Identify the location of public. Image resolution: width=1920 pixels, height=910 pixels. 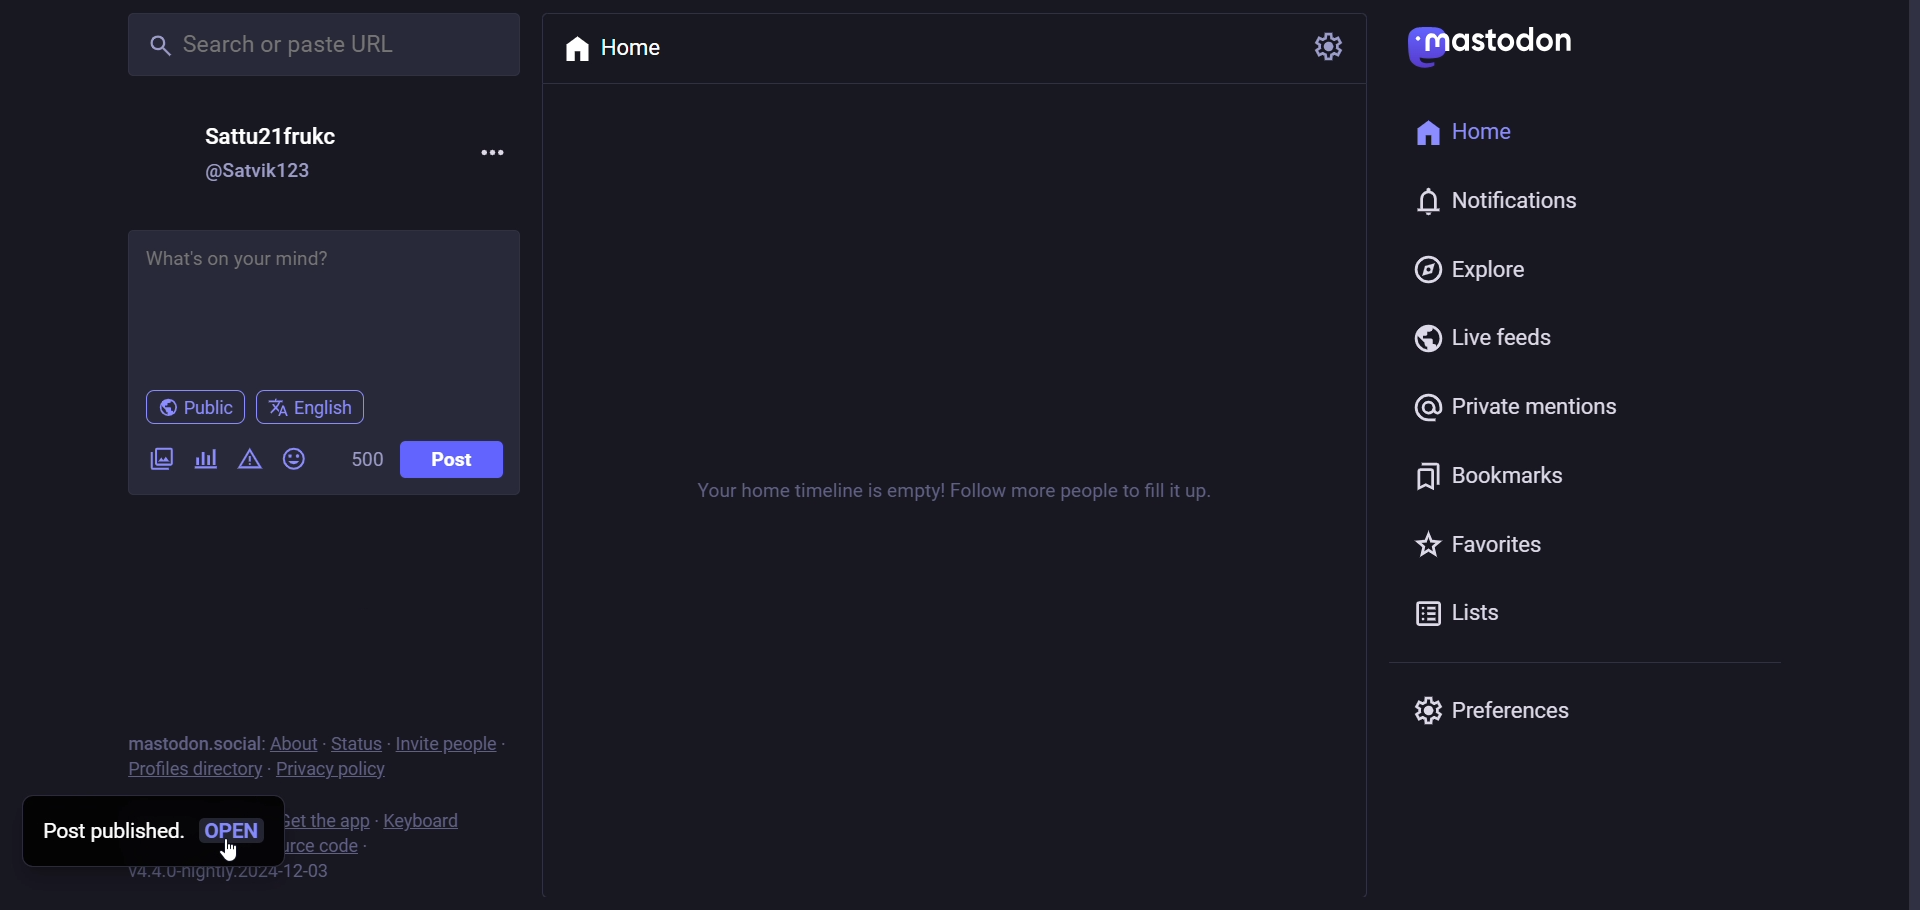
(191, 407).